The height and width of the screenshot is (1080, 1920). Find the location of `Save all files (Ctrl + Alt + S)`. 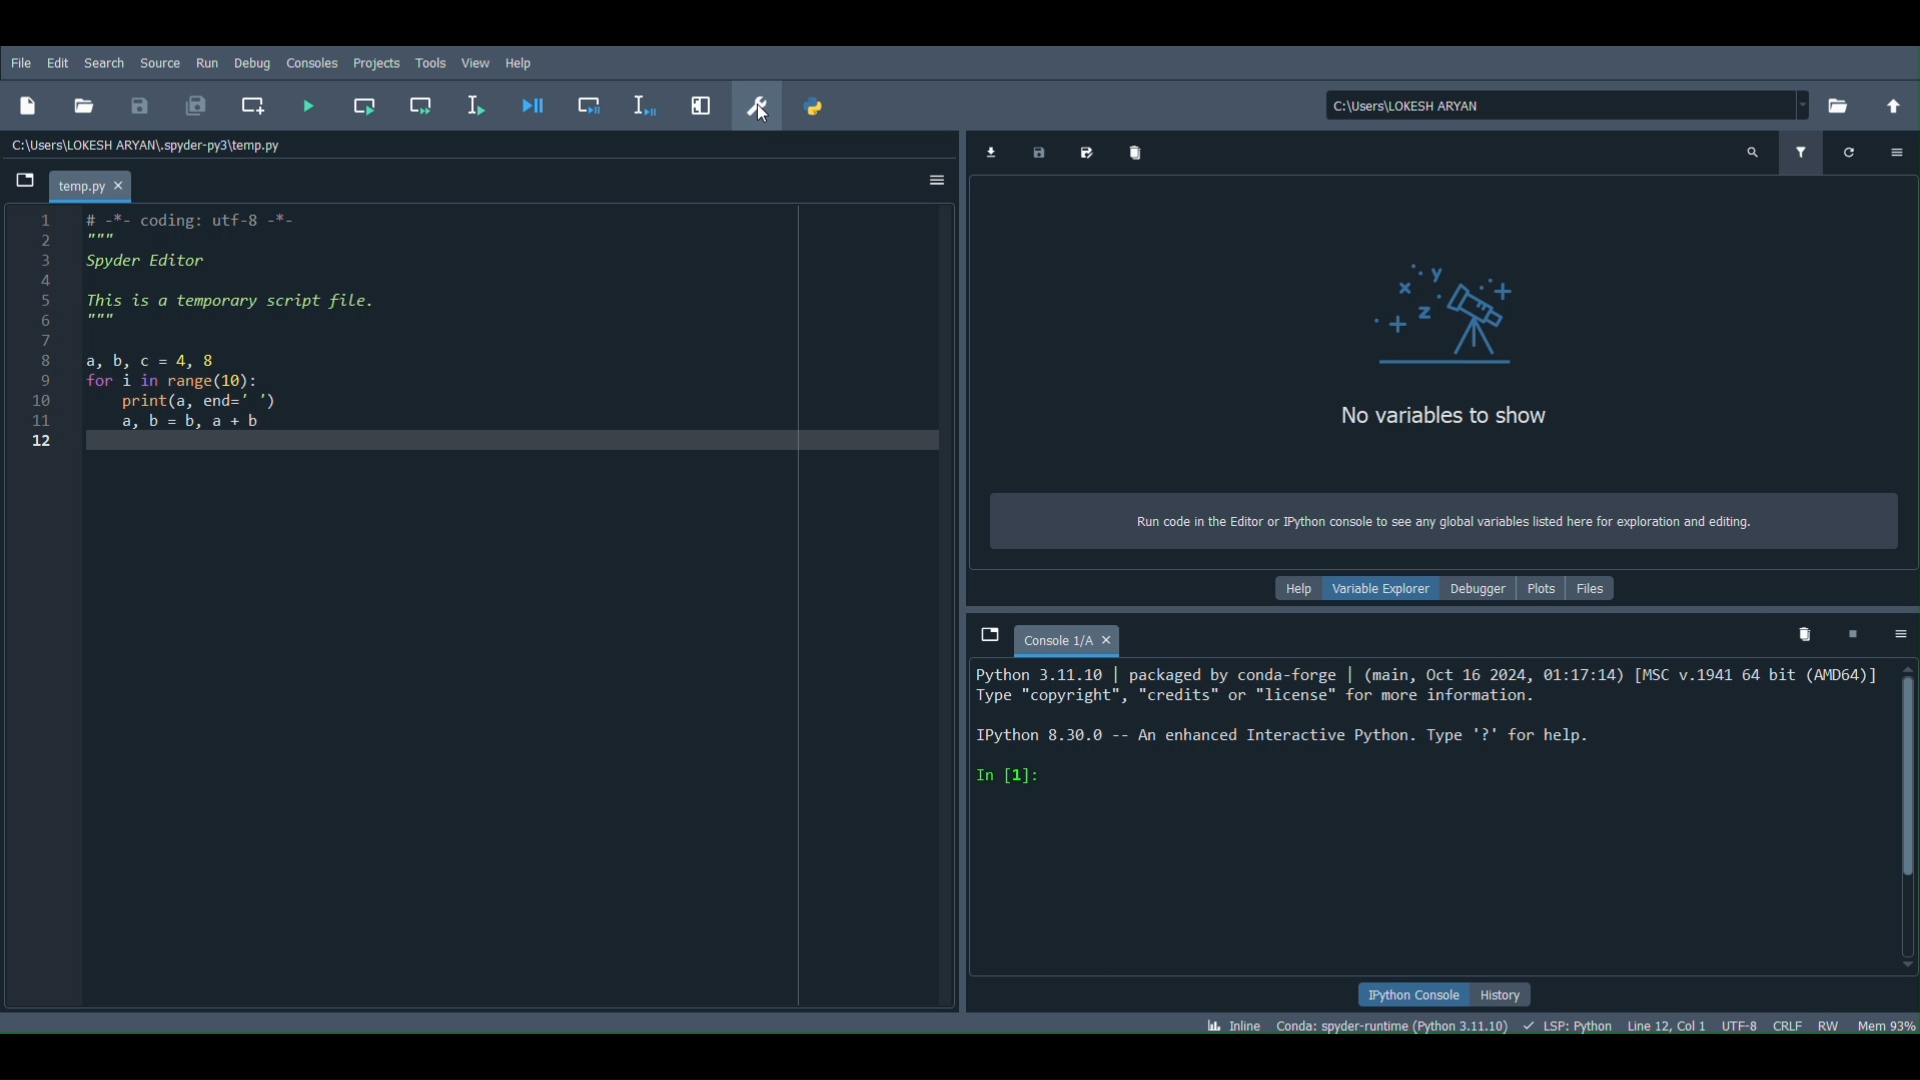

Save all files (Ctrl + Alt + S) is located at coordinates (196, 102).